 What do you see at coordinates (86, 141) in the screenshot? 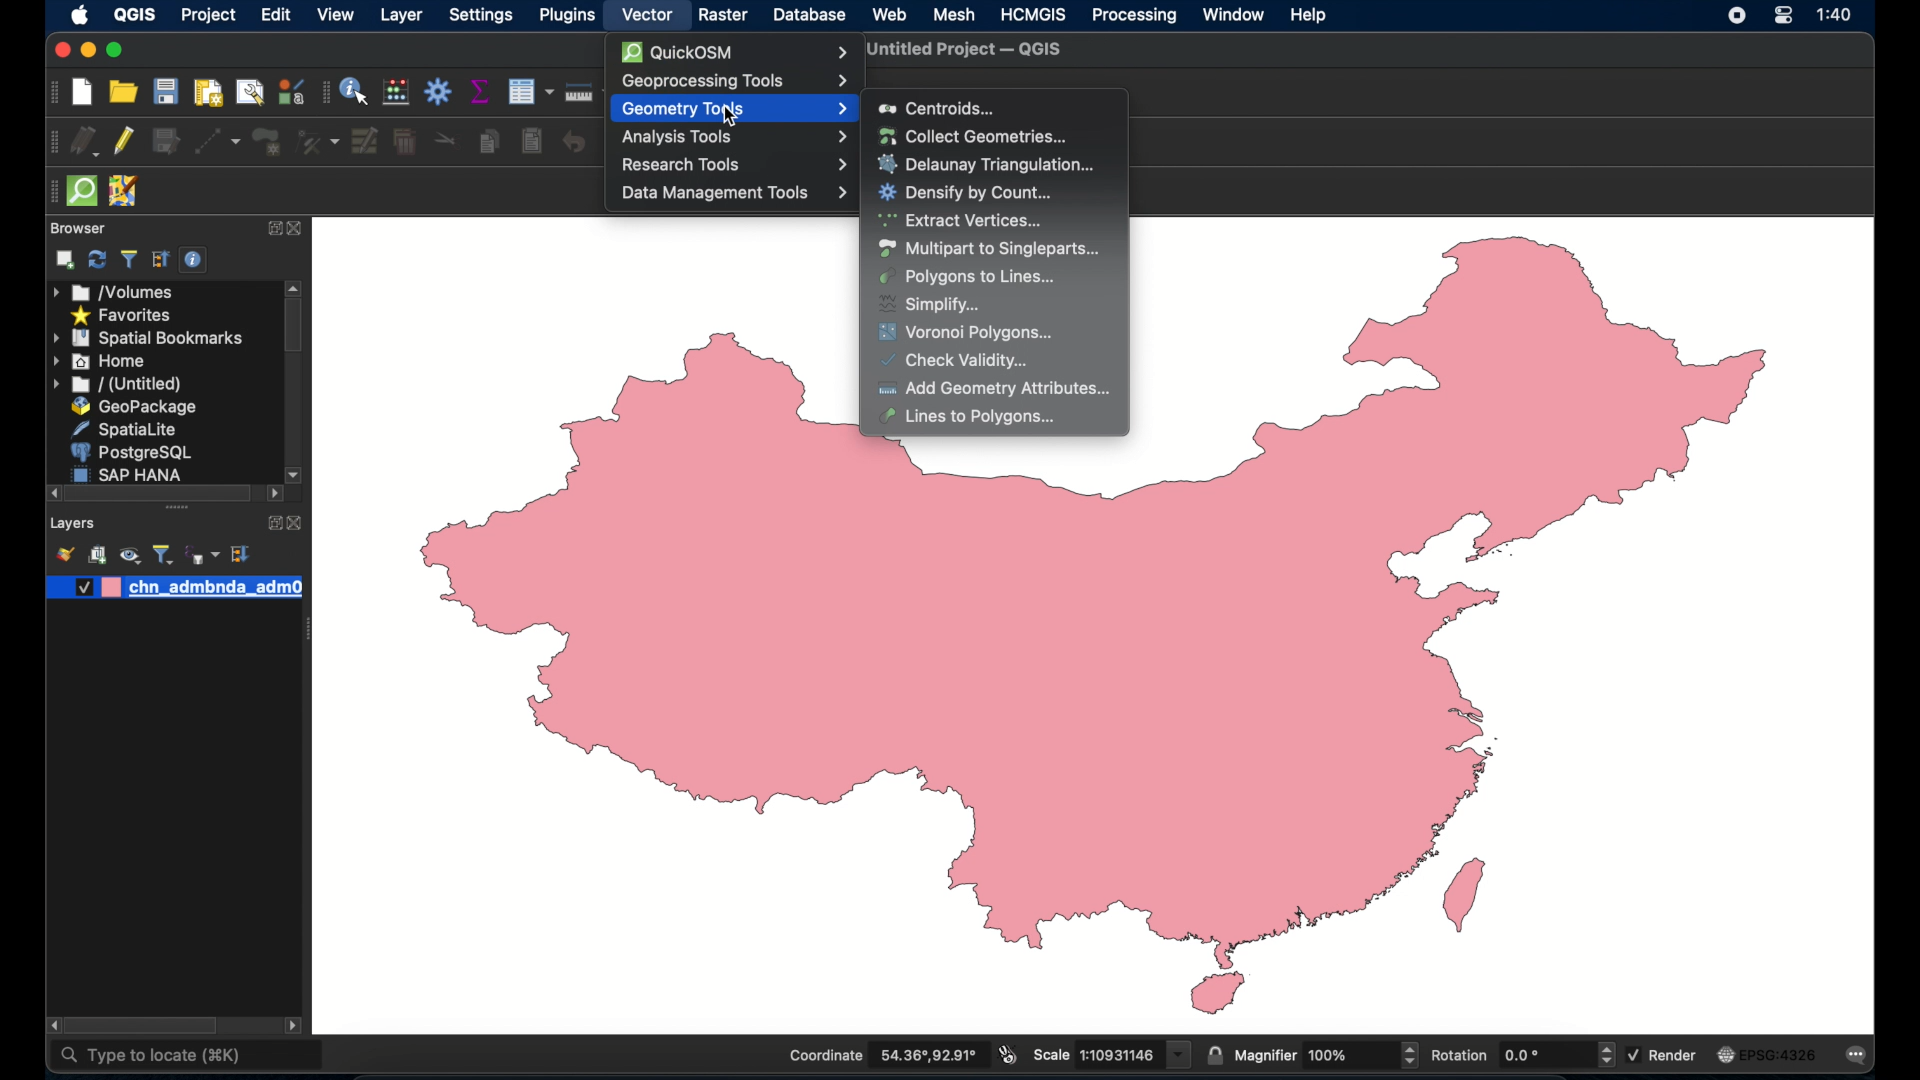
I see `current edits` at bounding box center [86, 141].